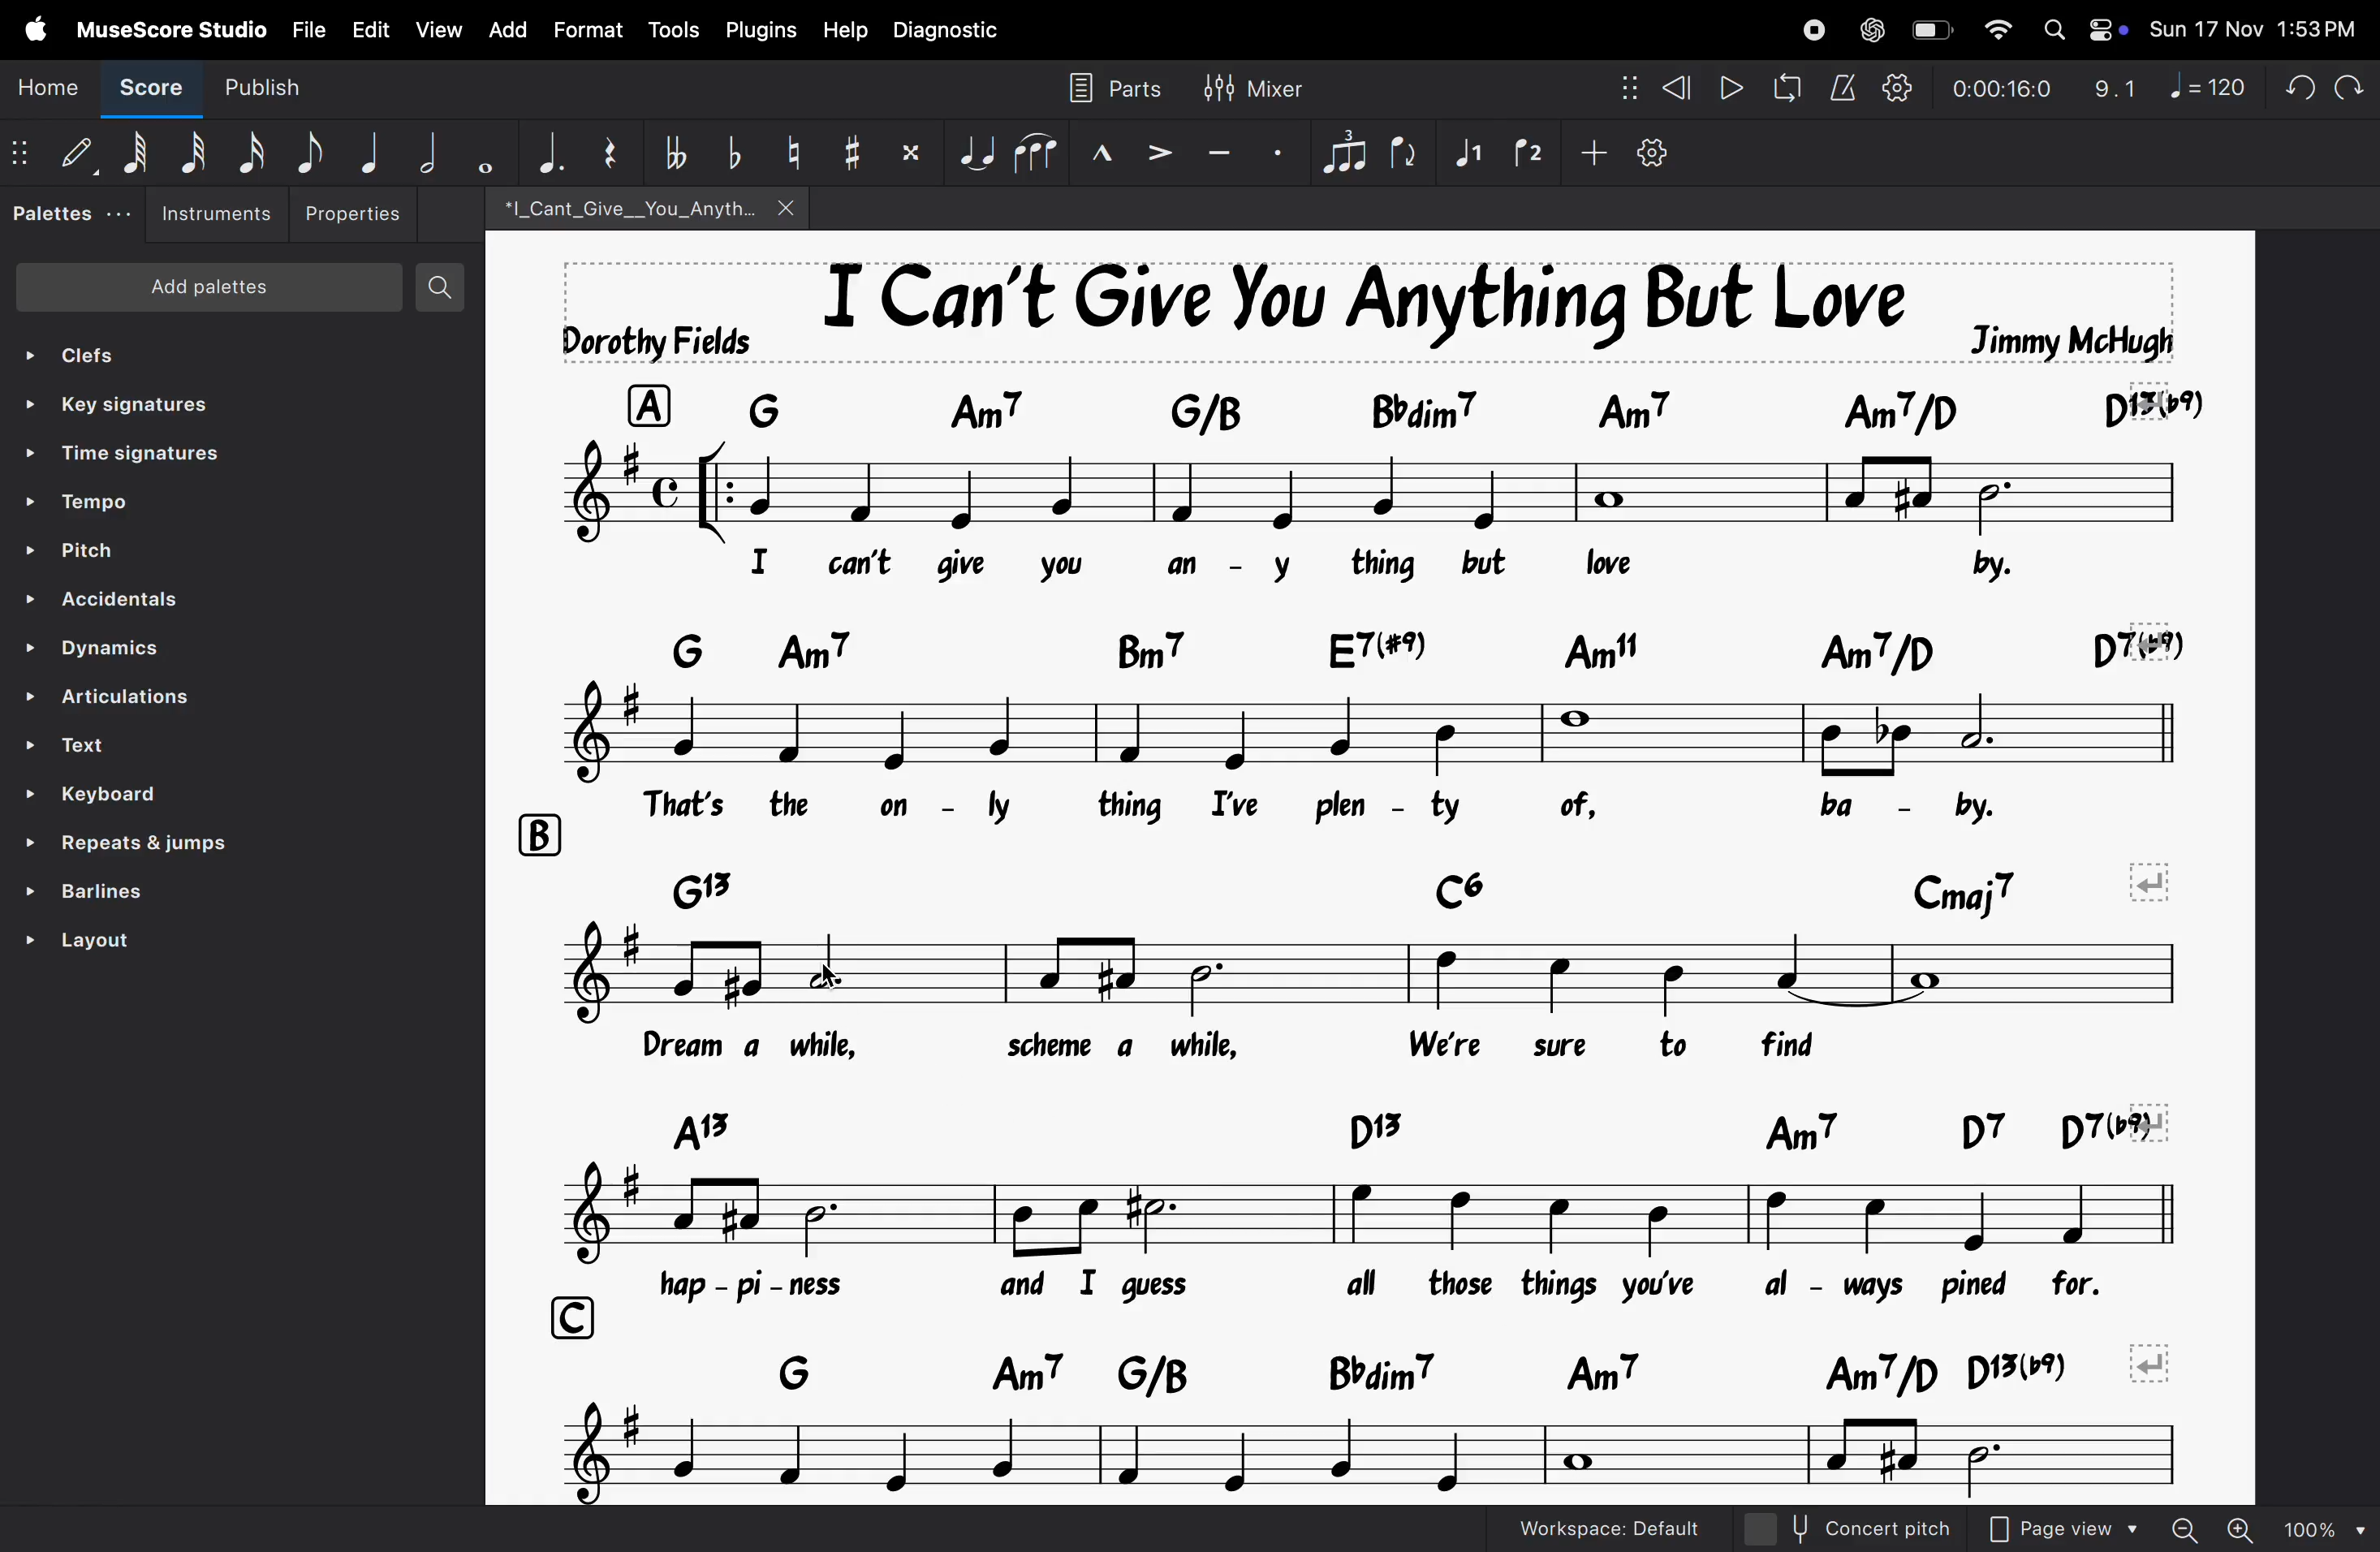  I want to click on row, so click(539, 835).